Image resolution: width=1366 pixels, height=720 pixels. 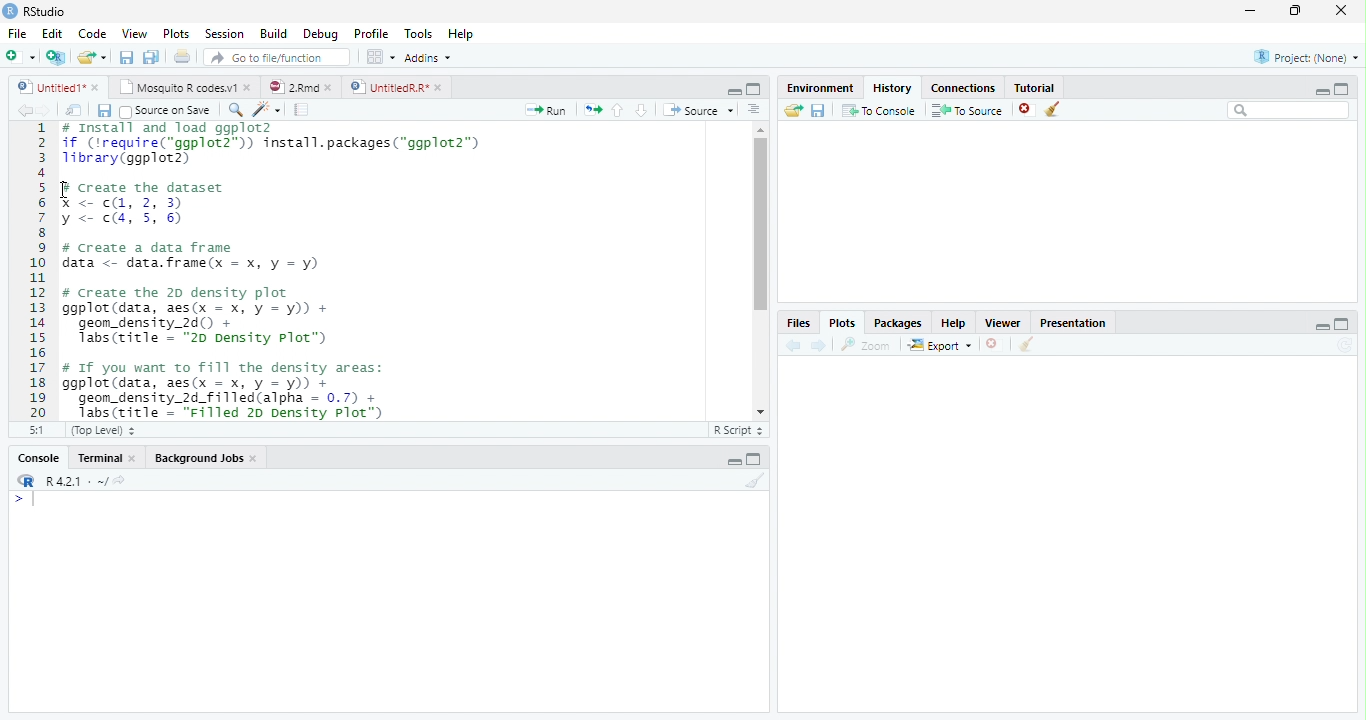 I want to click on export, so click(x=939, y=346).